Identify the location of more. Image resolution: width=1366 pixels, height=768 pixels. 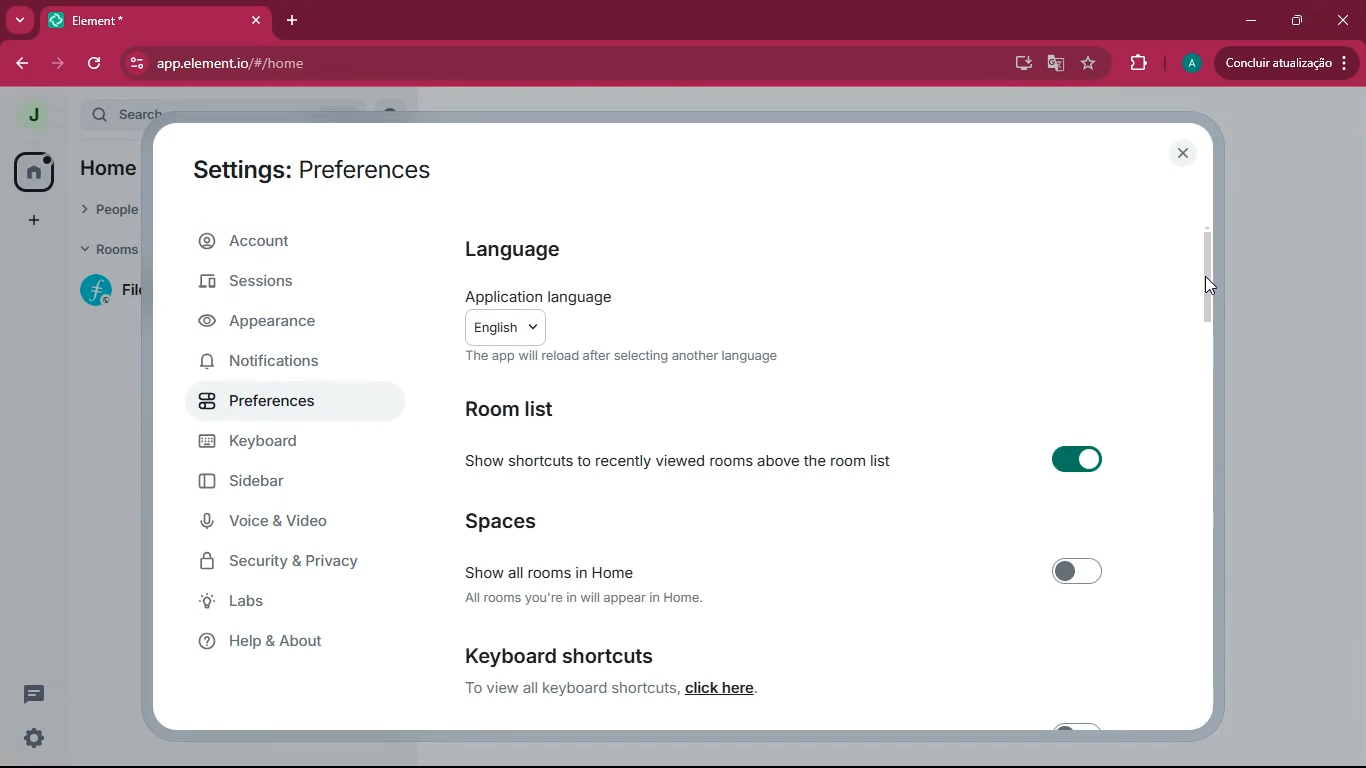
(20, 20).